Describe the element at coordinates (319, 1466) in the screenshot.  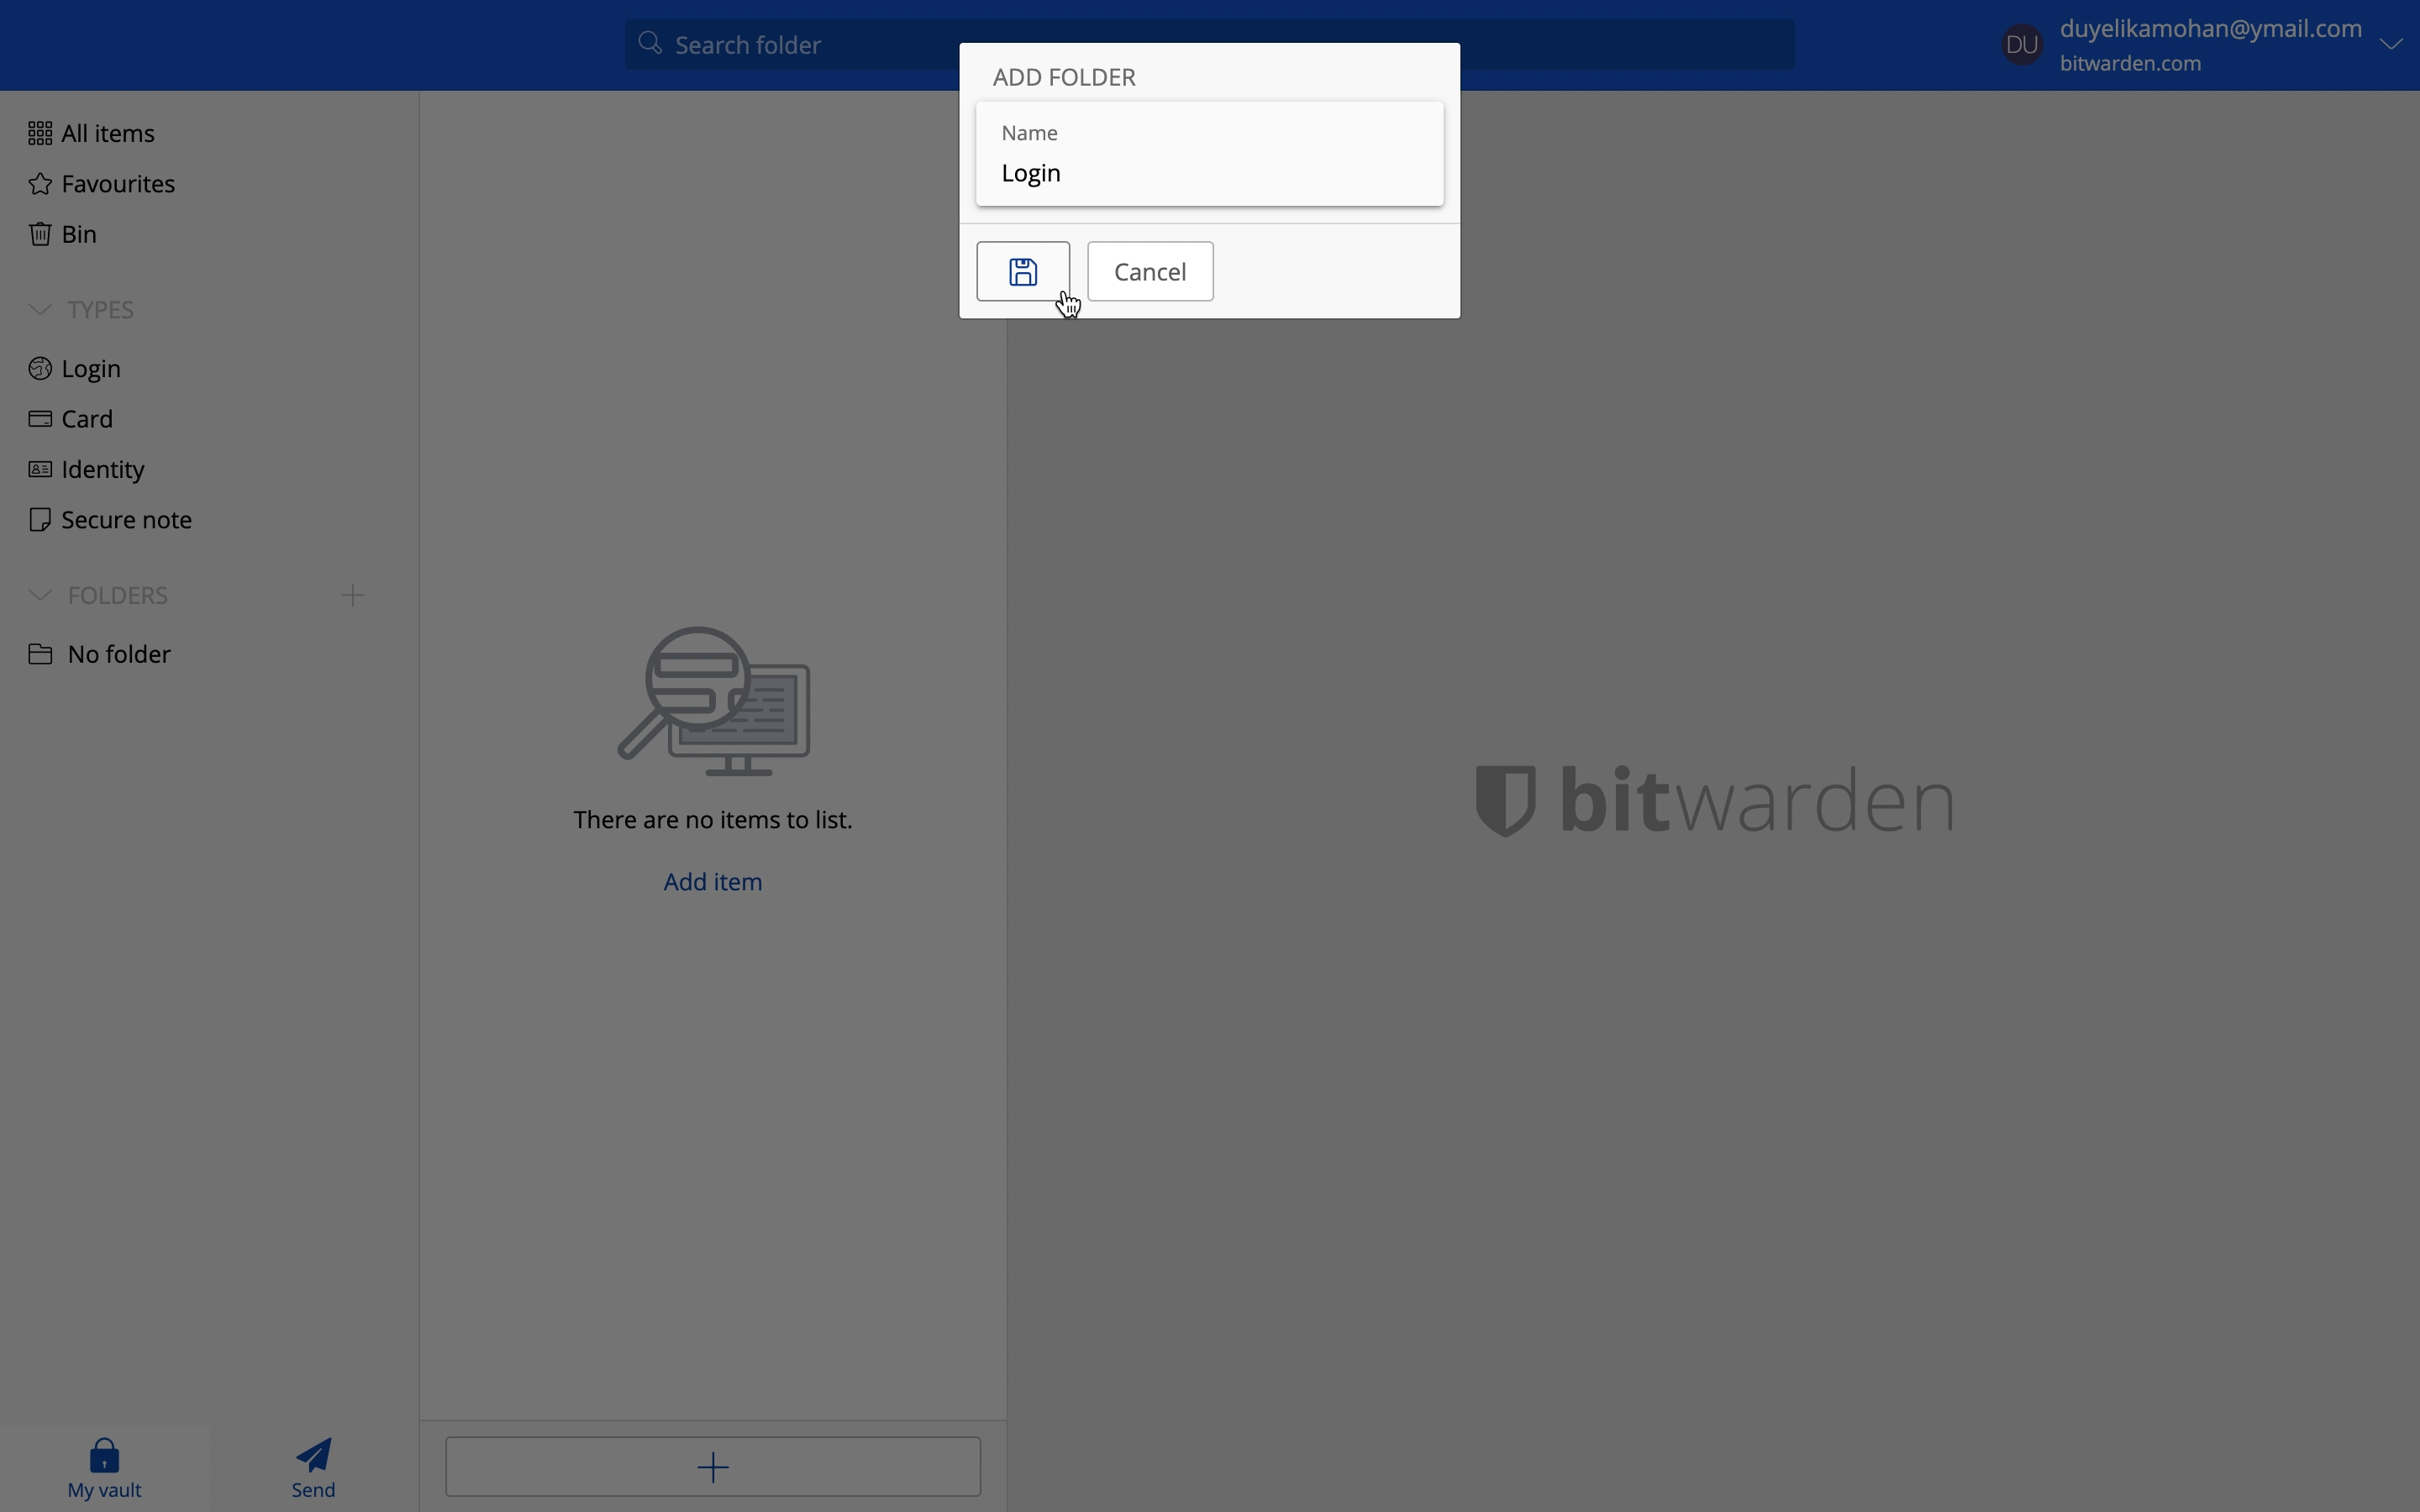
I see `send` at that location.